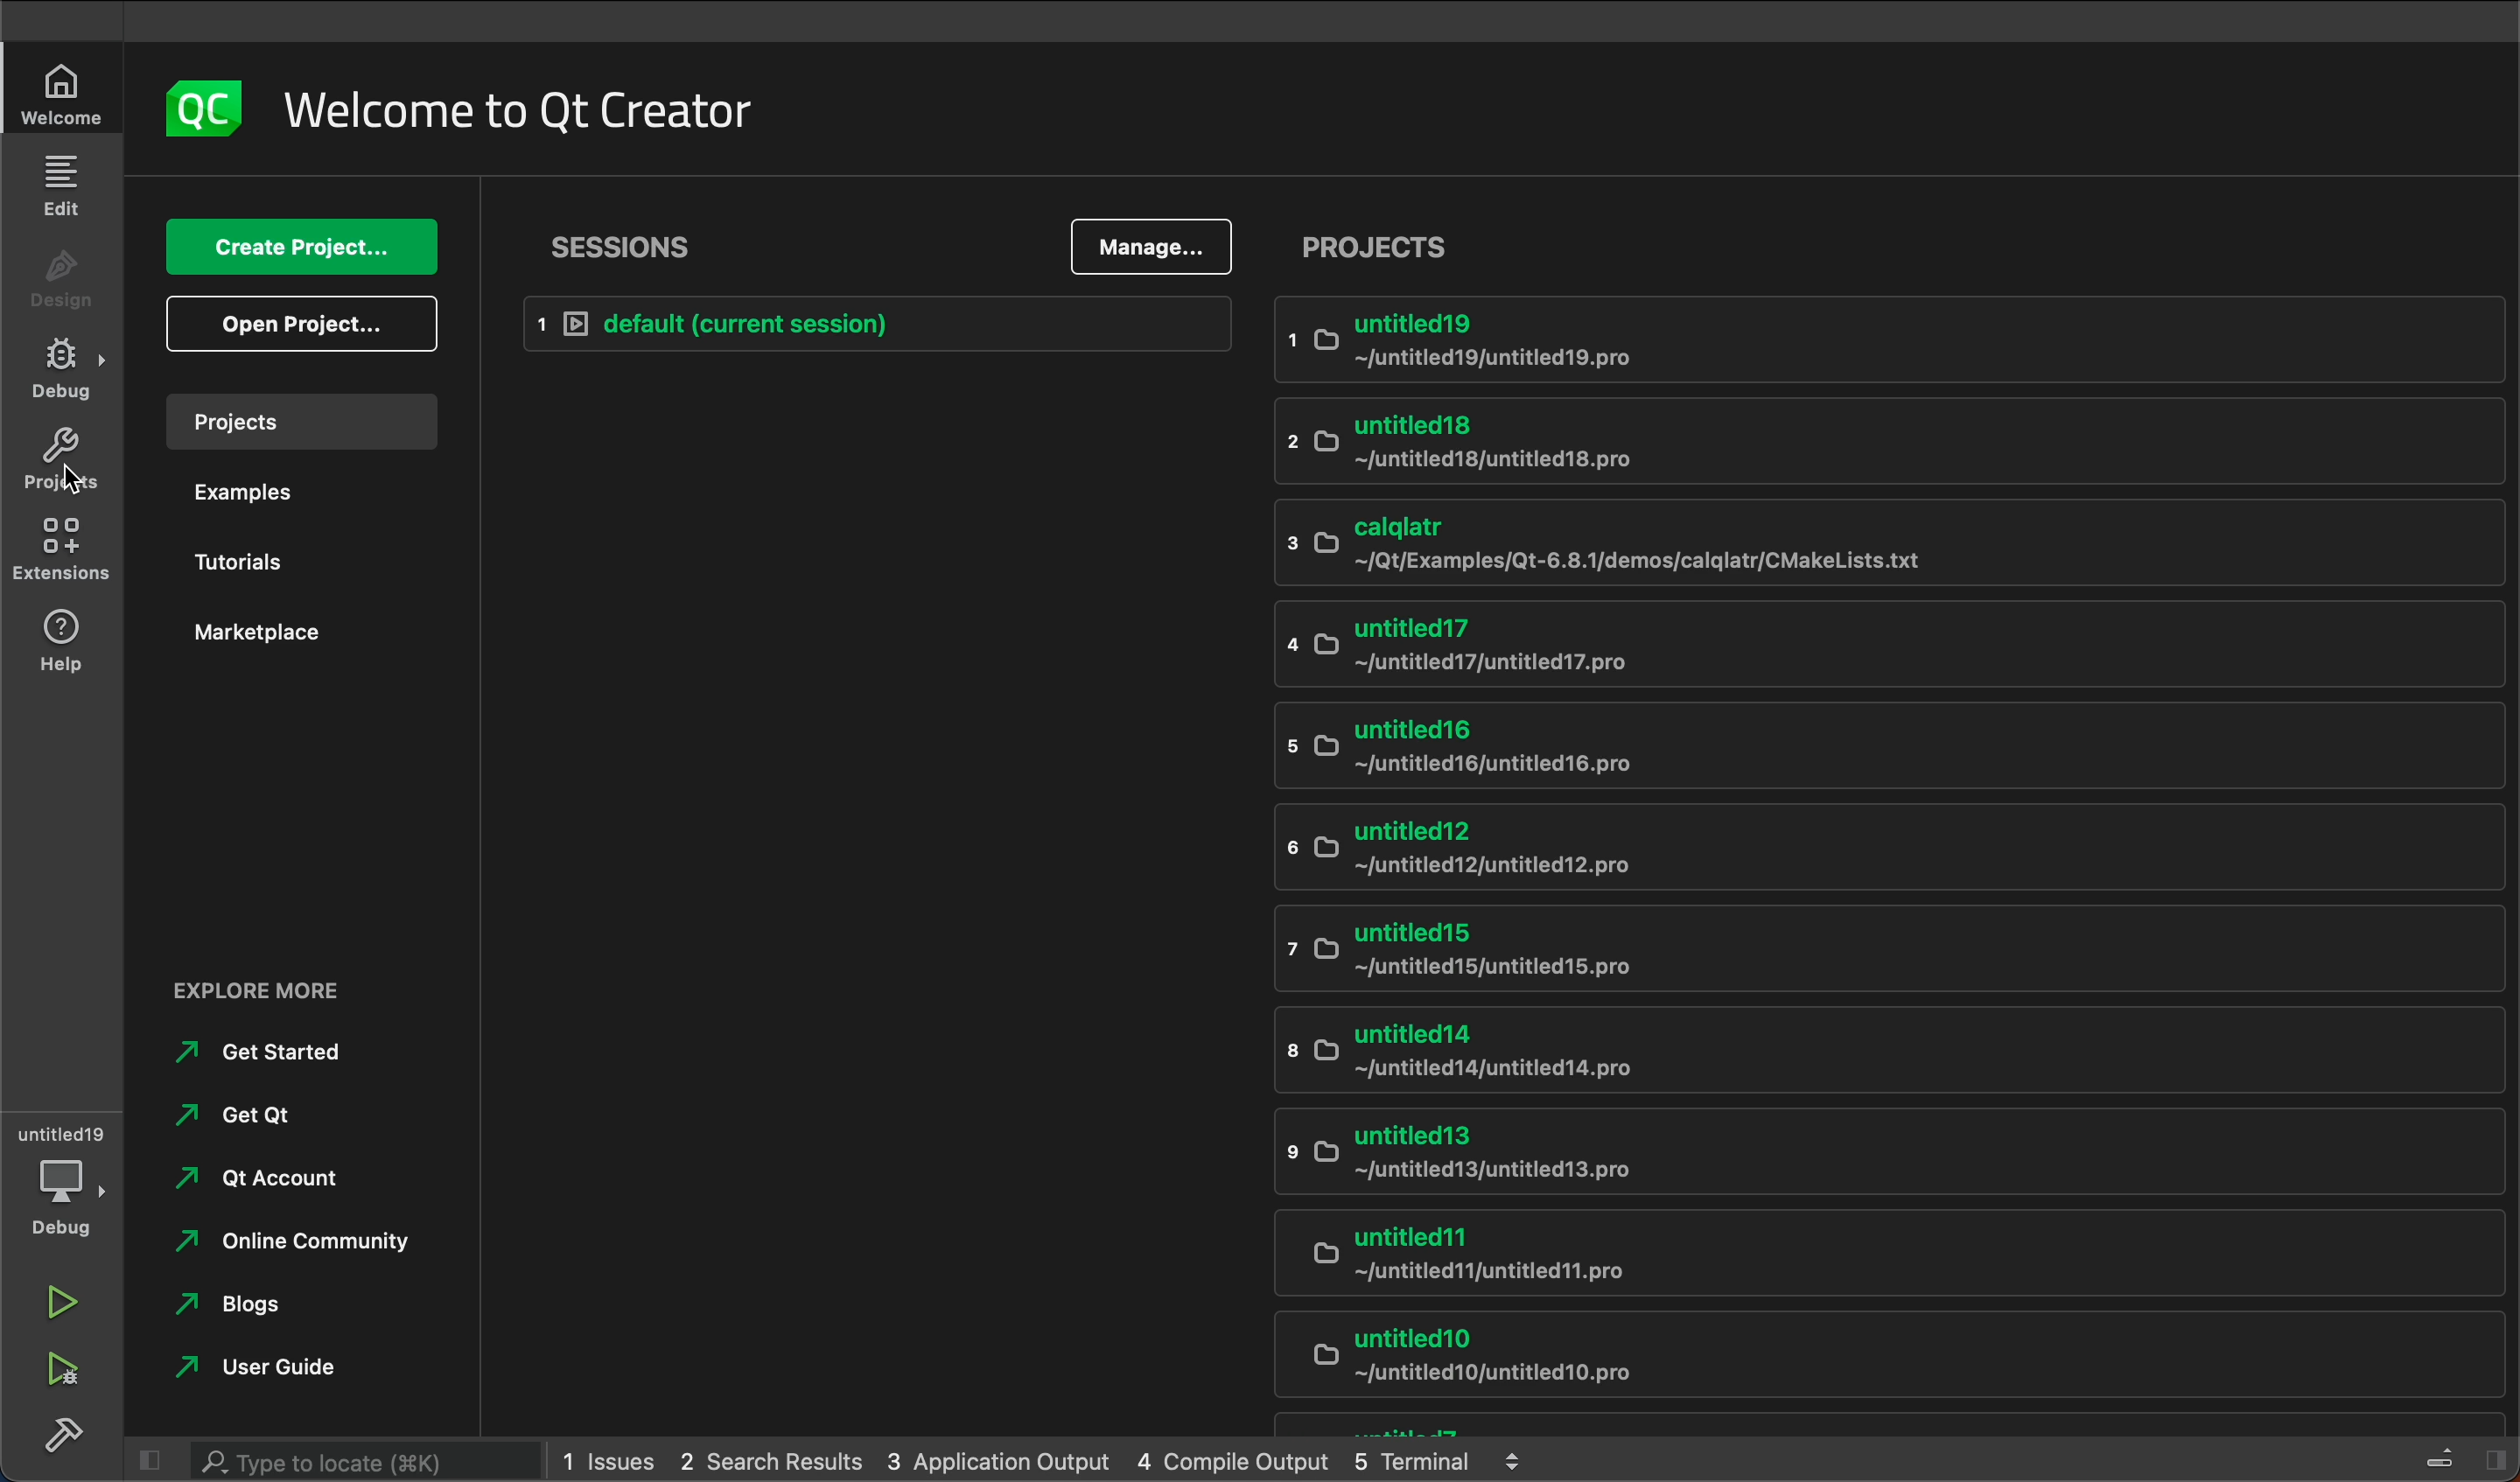 Image resolution: width=2520 pixels, height=1482 pixels. I want to click on cursor, so click(67, 467).